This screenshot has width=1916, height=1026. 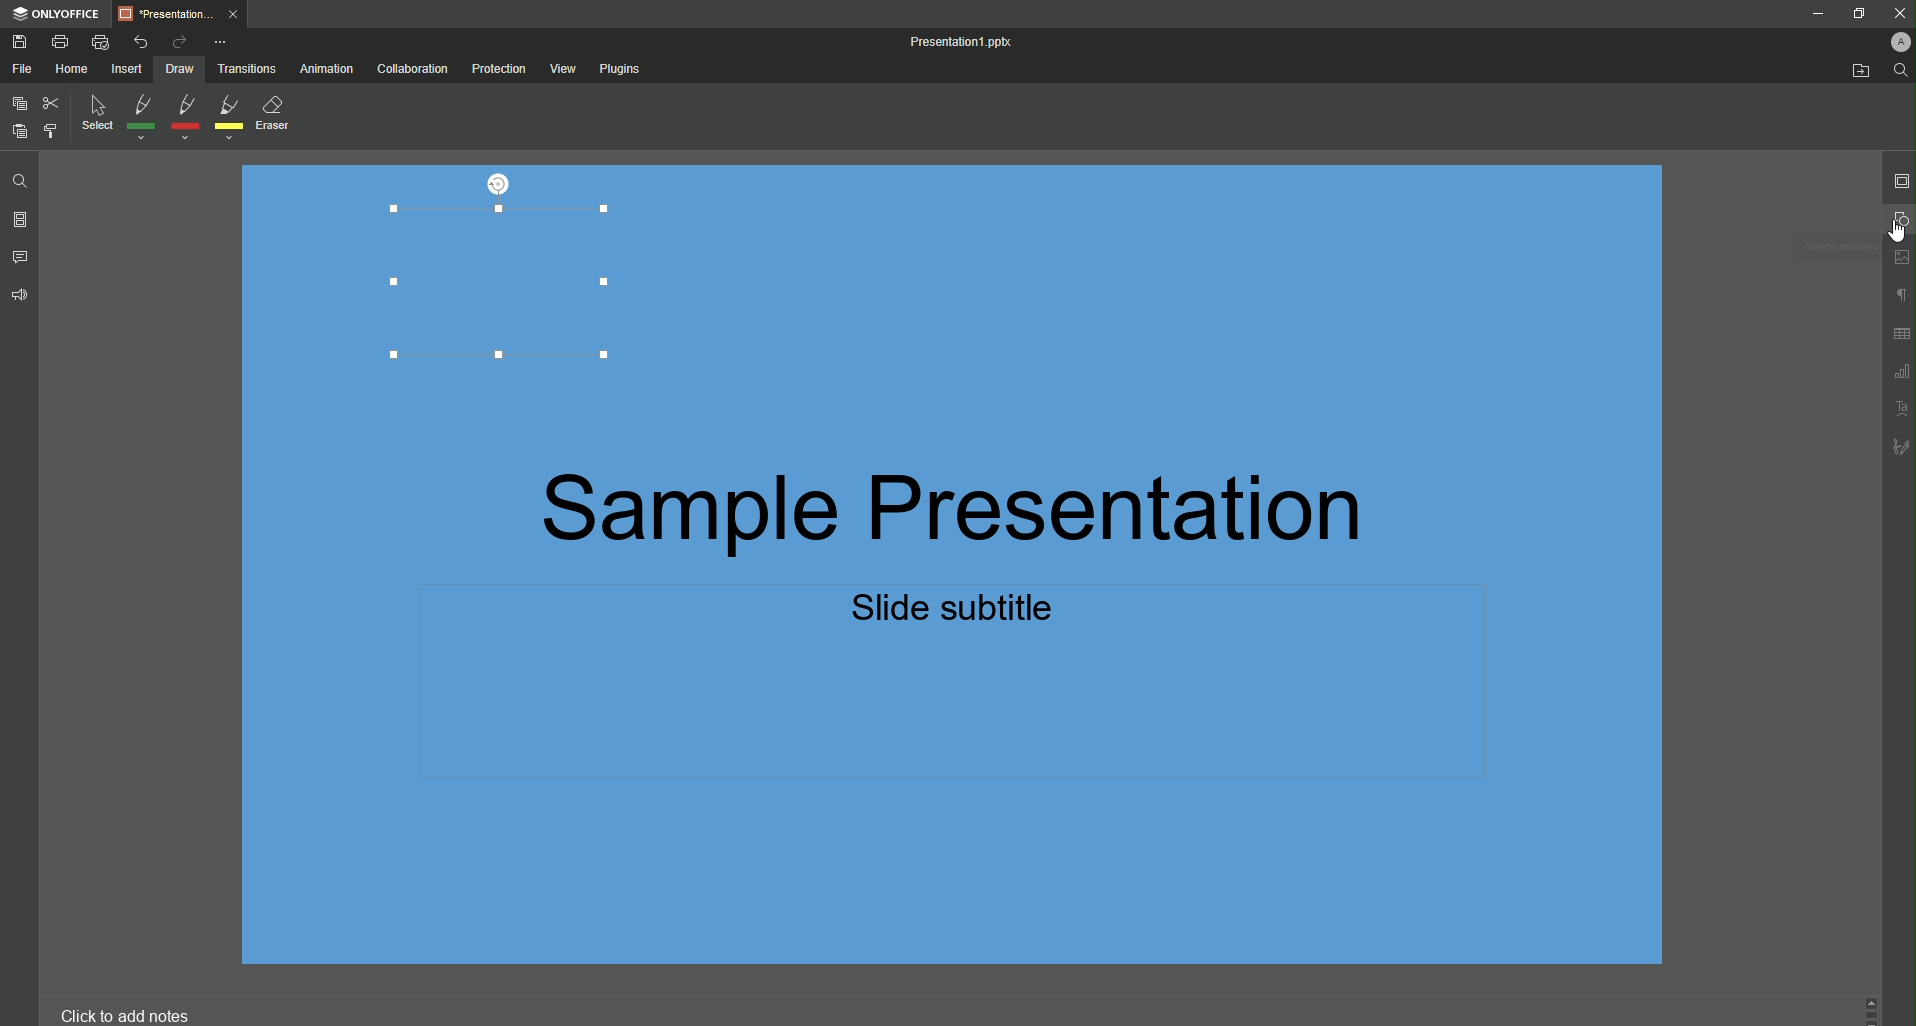 What do you see at coordinates (22, 43) in the screenshot?
I see `Save` at bounding box center [22, 43].